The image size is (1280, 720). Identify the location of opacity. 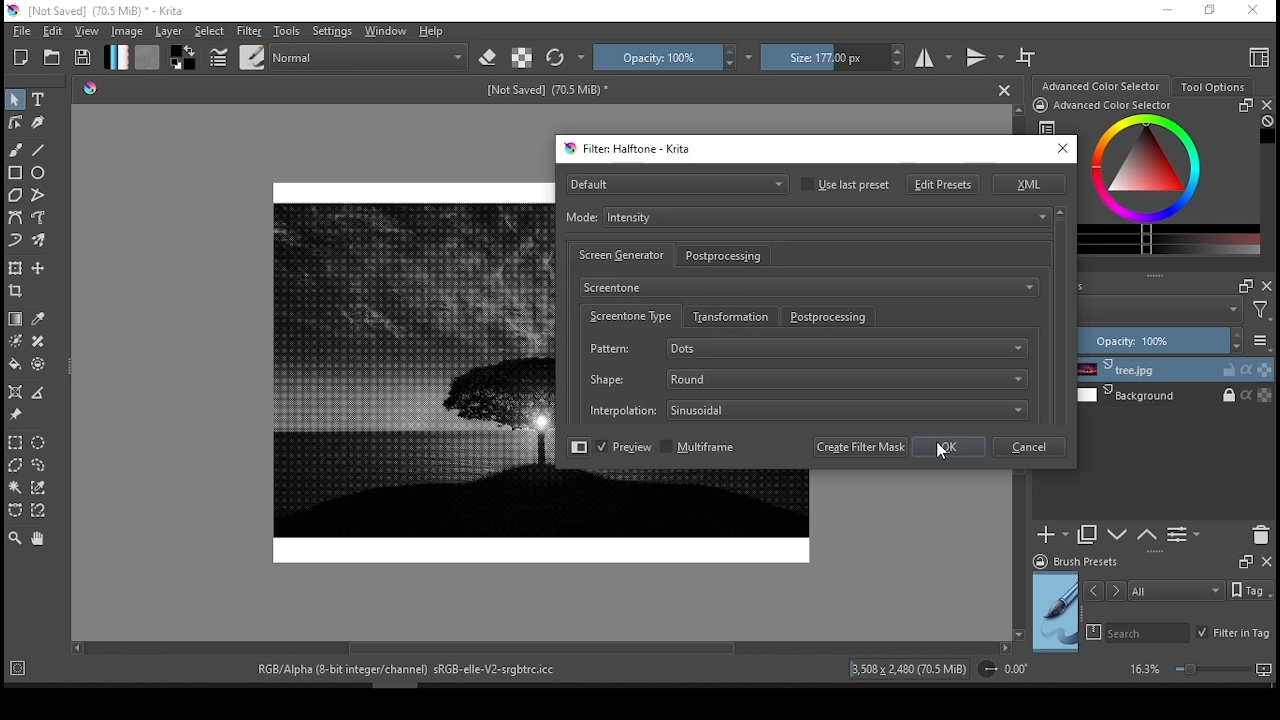
(666, 58).